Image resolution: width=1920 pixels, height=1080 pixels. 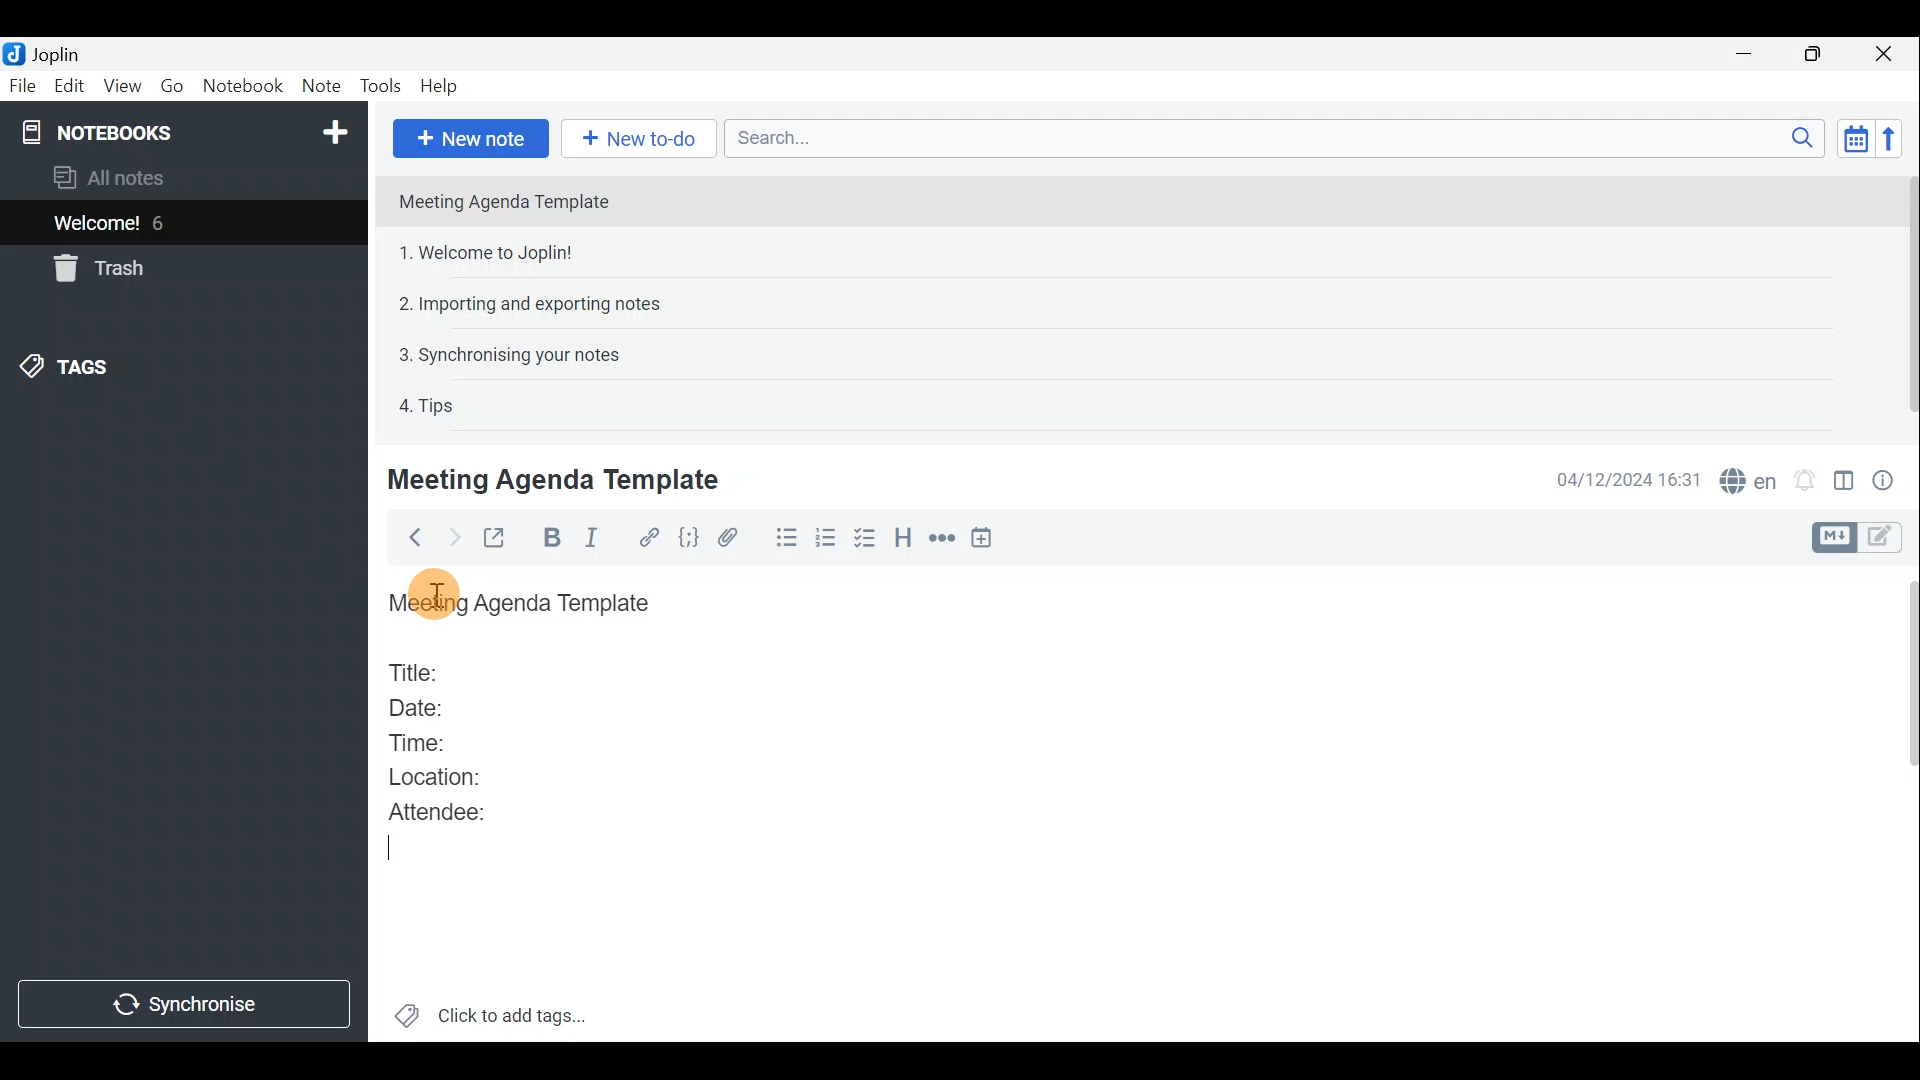 I want to click on Welcome!, so click(x=98, y=225).